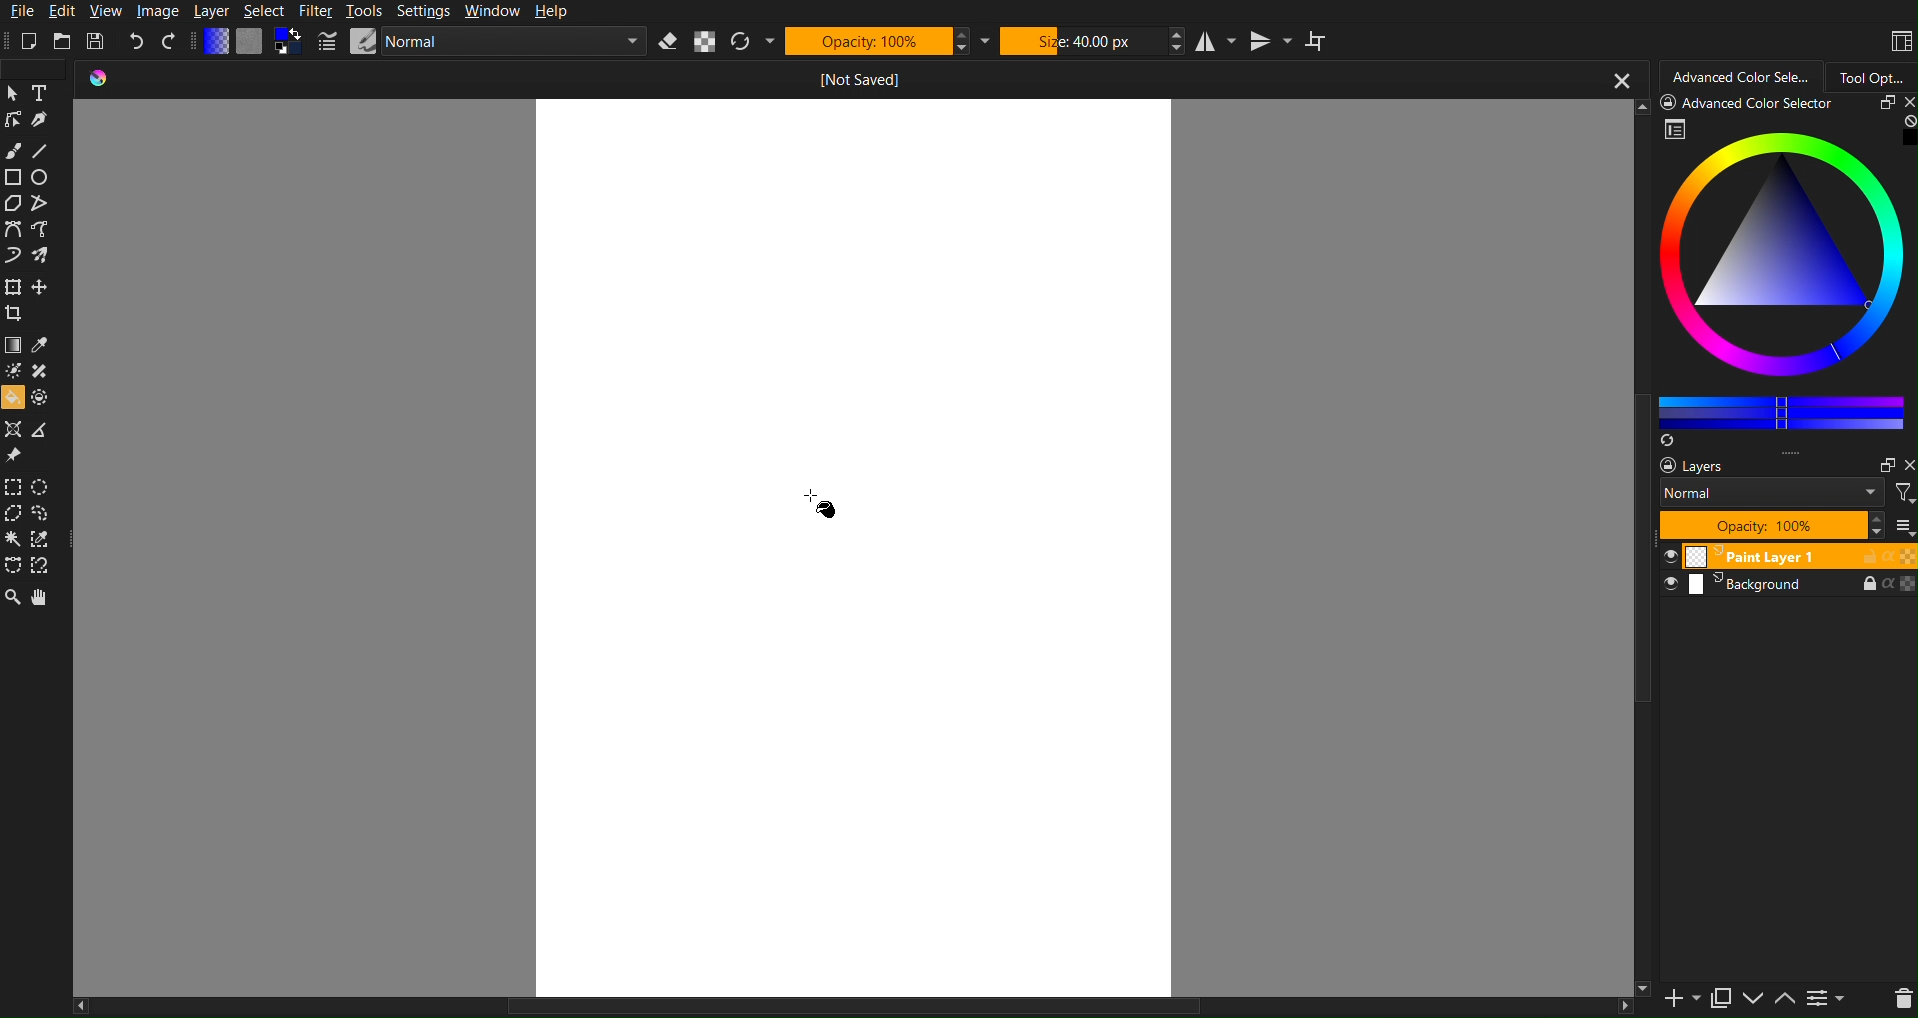 Image resolution: width=1918 pixels, height=1018 pixels. What do you see at coordinates (1905, 121) in the screenshot?
I see `stop` at bounding box center [1905, 121].